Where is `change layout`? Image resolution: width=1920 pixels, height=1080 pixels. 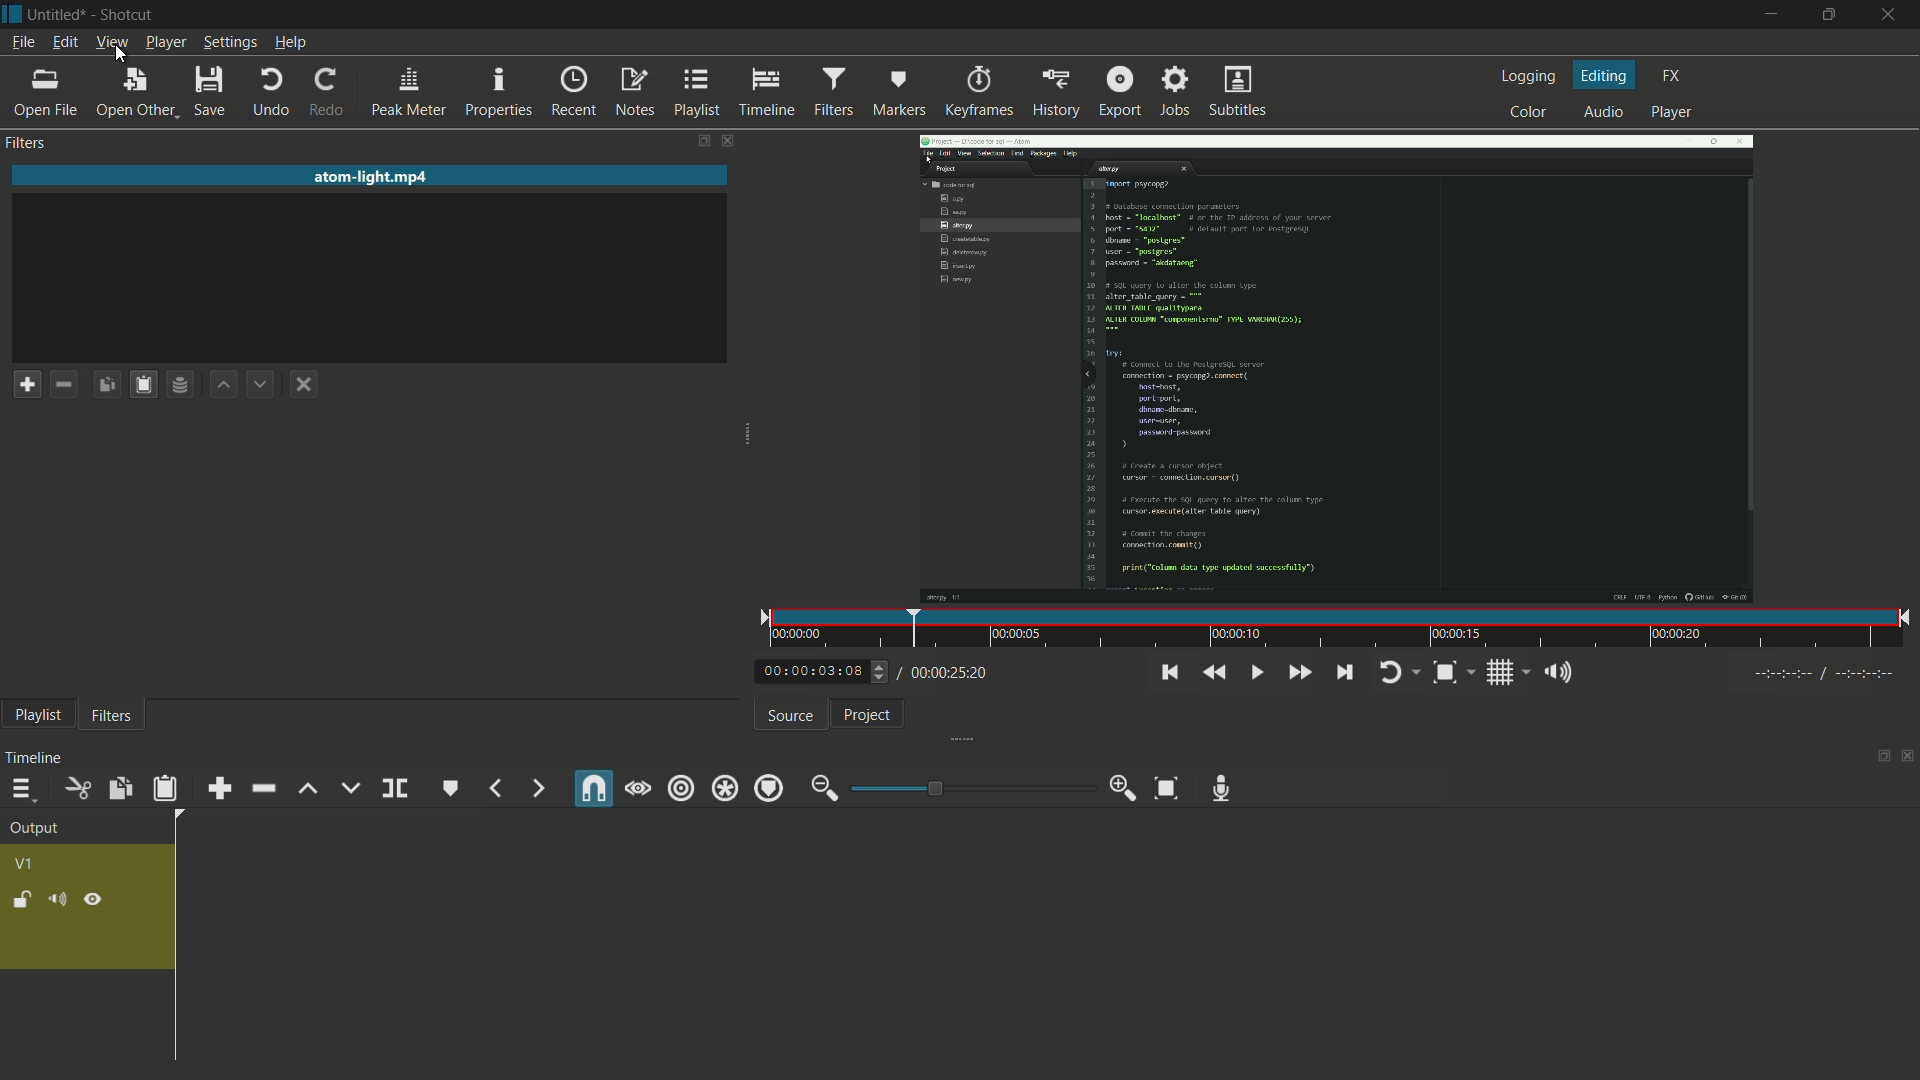 change layout is located at coordinates (701, 143).